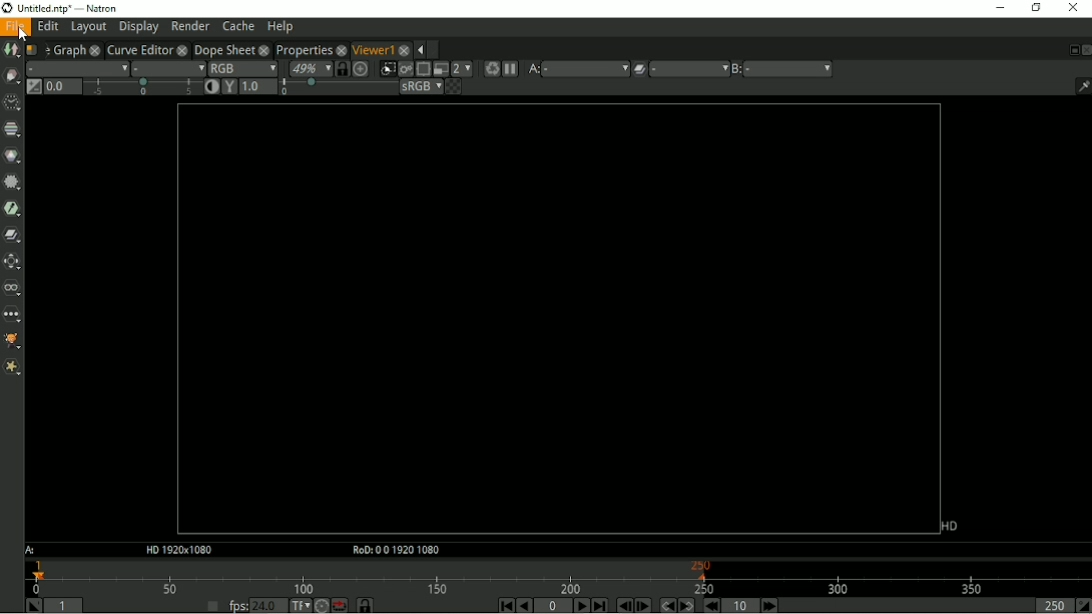 This screenshot has width=1092, height=614. I want to click on a menu, so click(585, 68).